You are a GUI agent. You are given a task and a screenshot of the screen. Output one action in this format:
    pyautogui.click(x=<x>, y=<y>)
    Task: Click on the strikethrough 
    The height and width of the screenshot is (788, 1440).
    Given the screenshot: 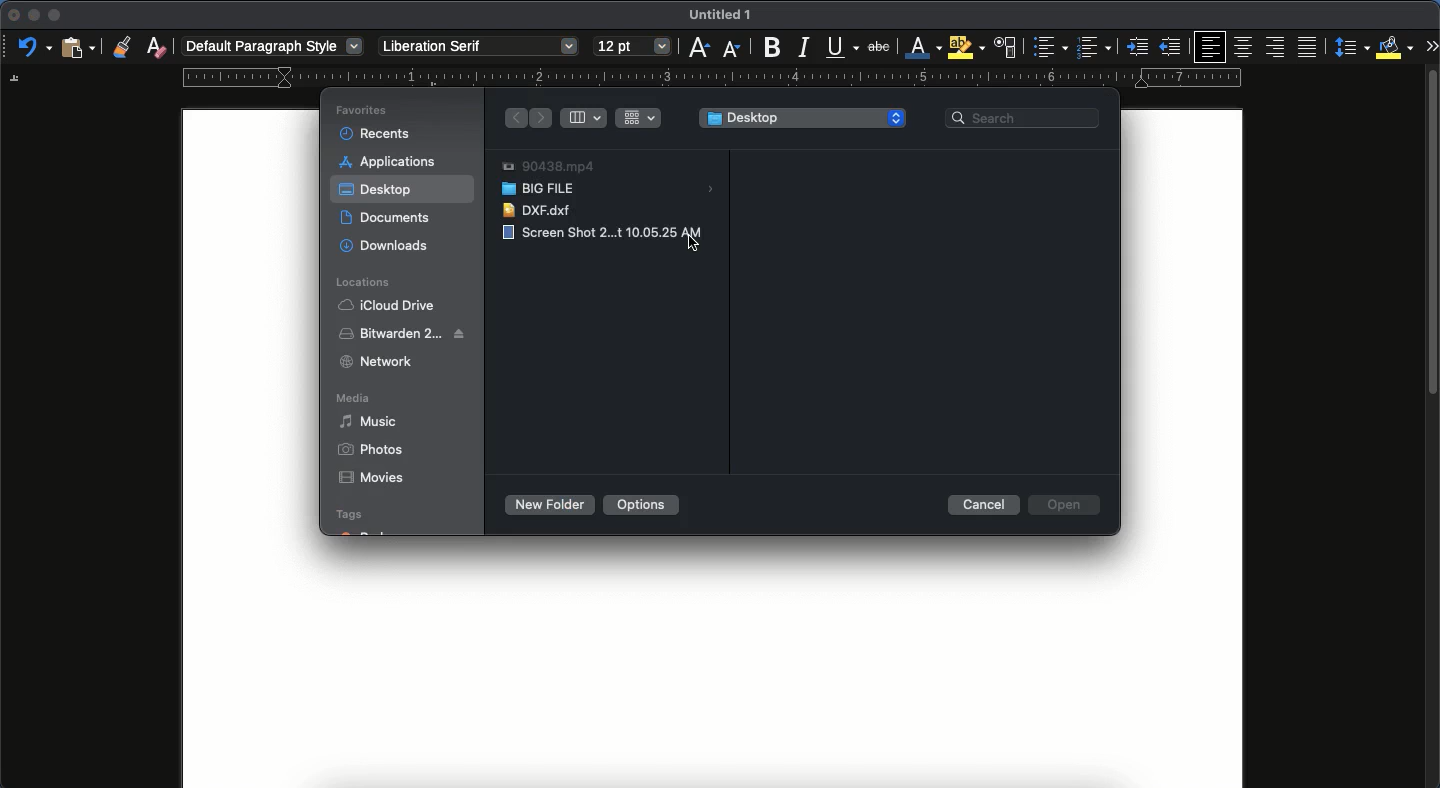 What is the action you would take?
    pyautogui.click(x=879, y=46)
    